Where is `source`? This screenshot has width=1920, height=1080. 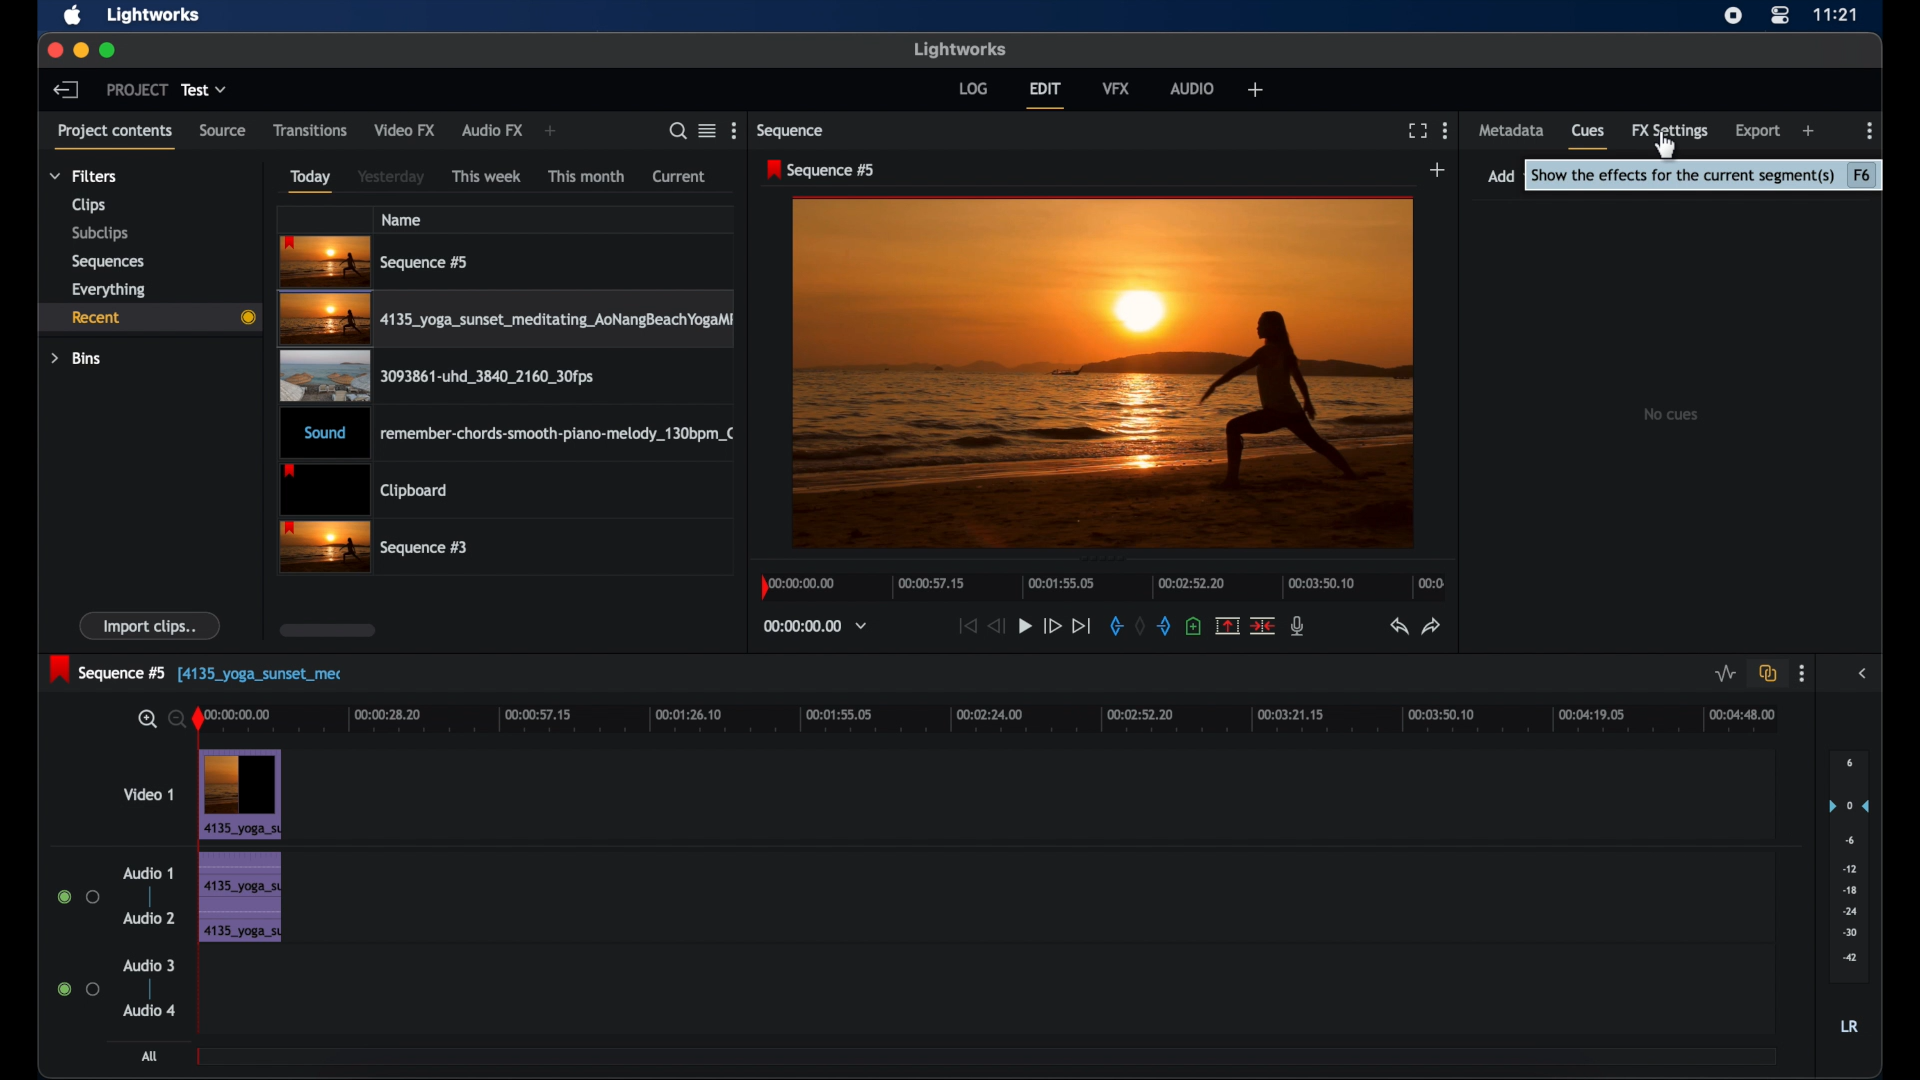 source is located at coordinates (222, 130).